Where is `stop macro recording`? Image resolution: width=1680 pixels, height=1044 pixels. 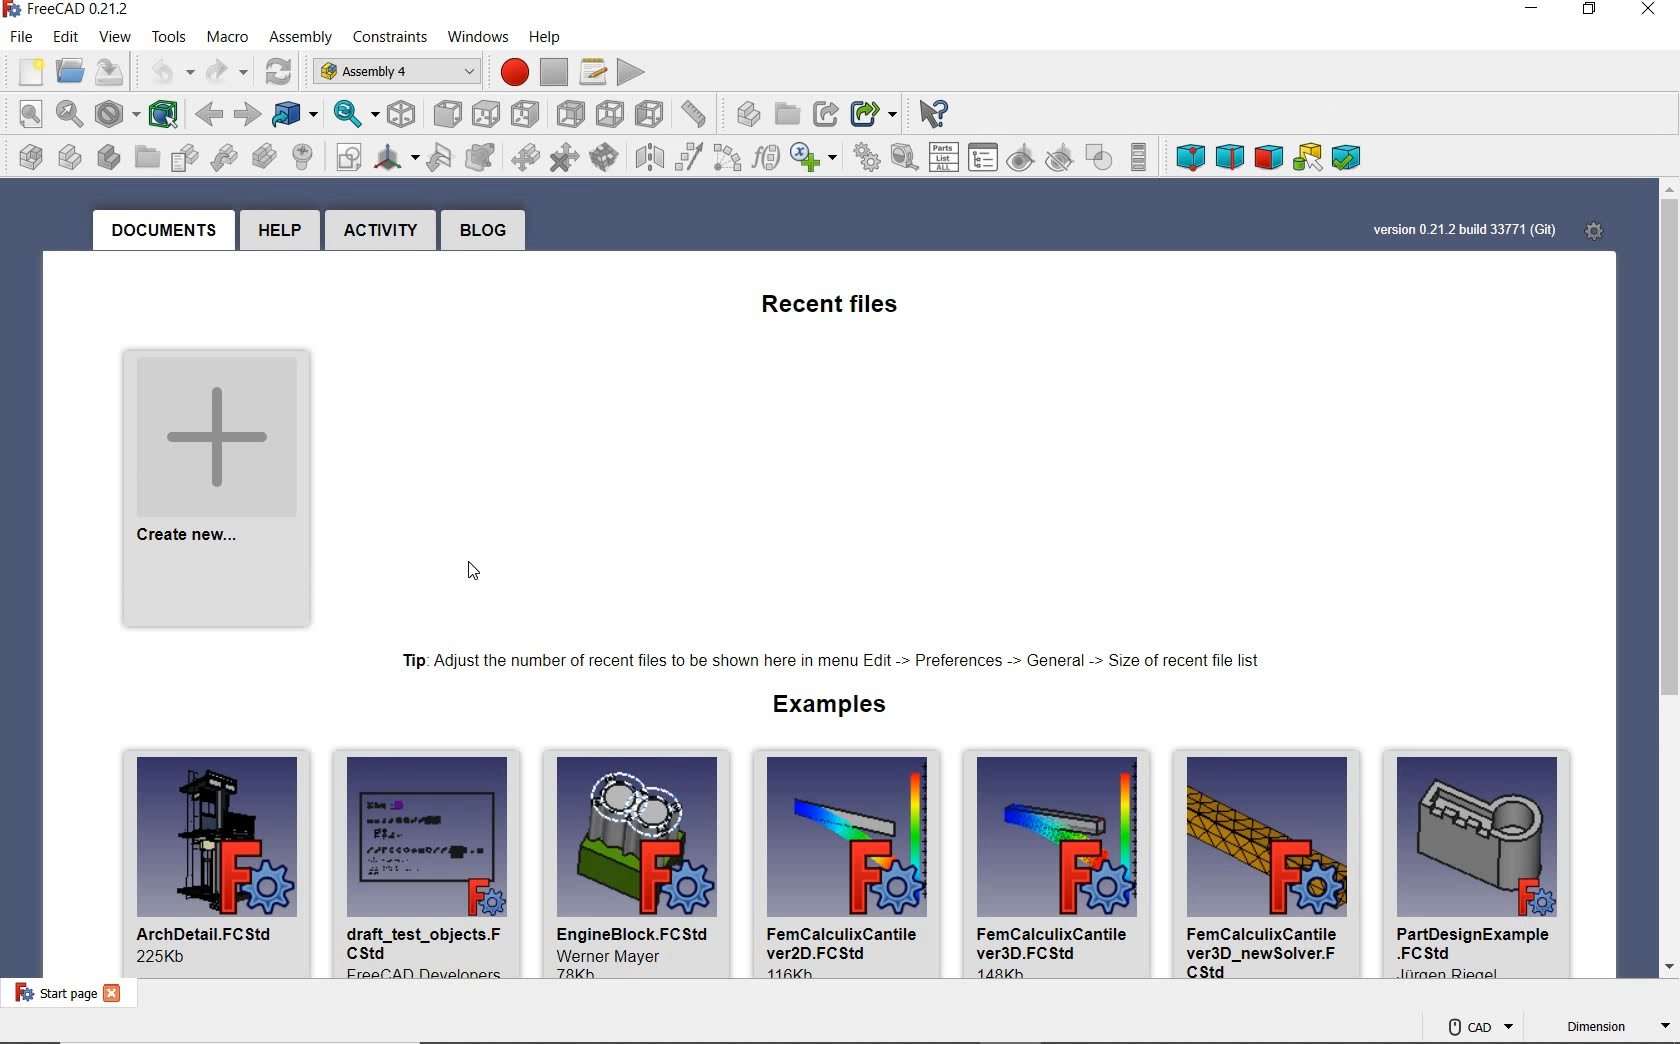
stop macro recording is located at coordinates (554, 72).